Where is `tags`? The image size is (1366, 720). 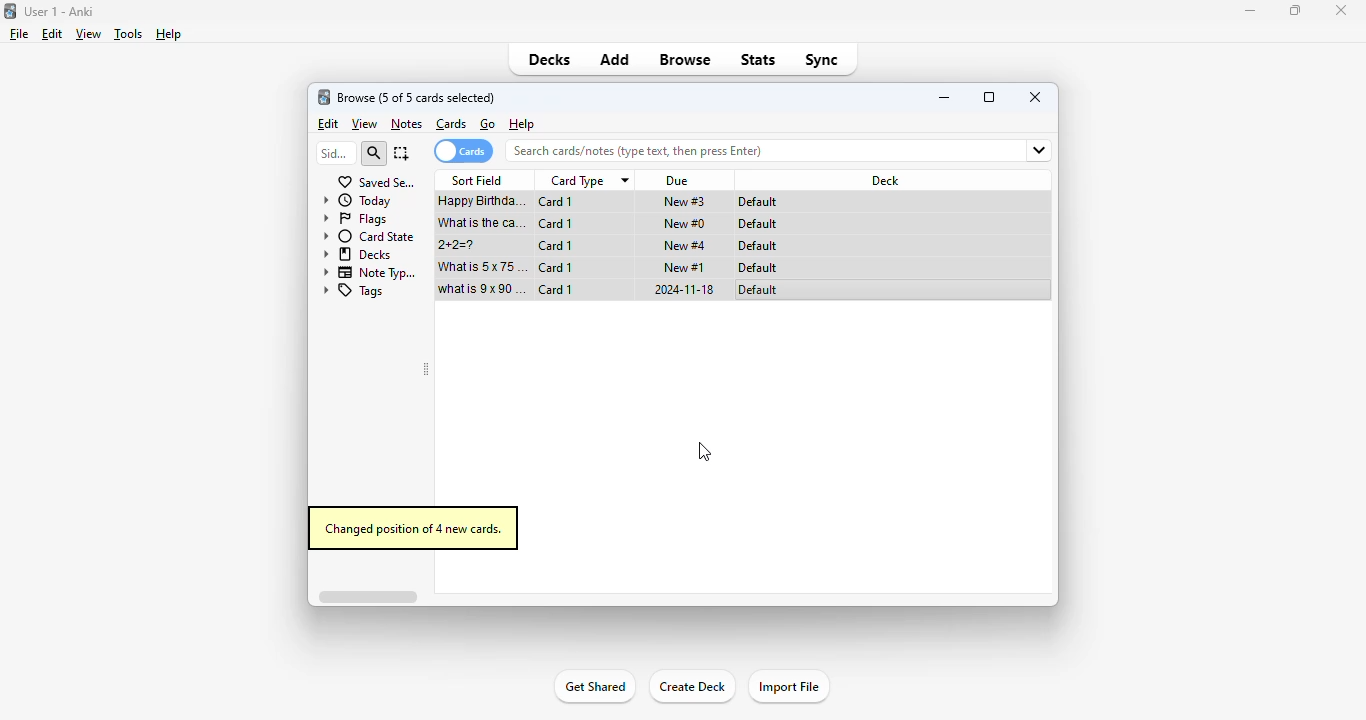 tags is located at coordinates (354, 291).